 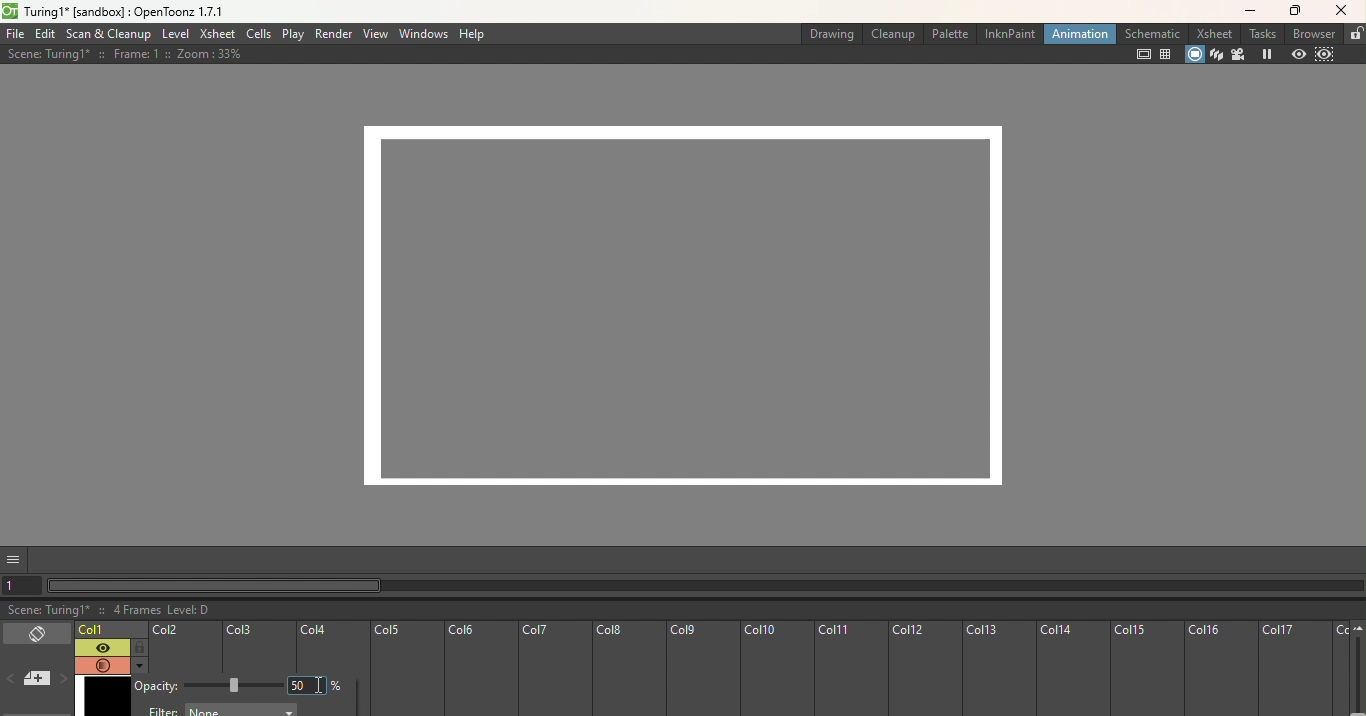 What do you see at coordinates (1237, 55) in the screenshot?
I see `Camera view` at bounding box center [1237, 55].